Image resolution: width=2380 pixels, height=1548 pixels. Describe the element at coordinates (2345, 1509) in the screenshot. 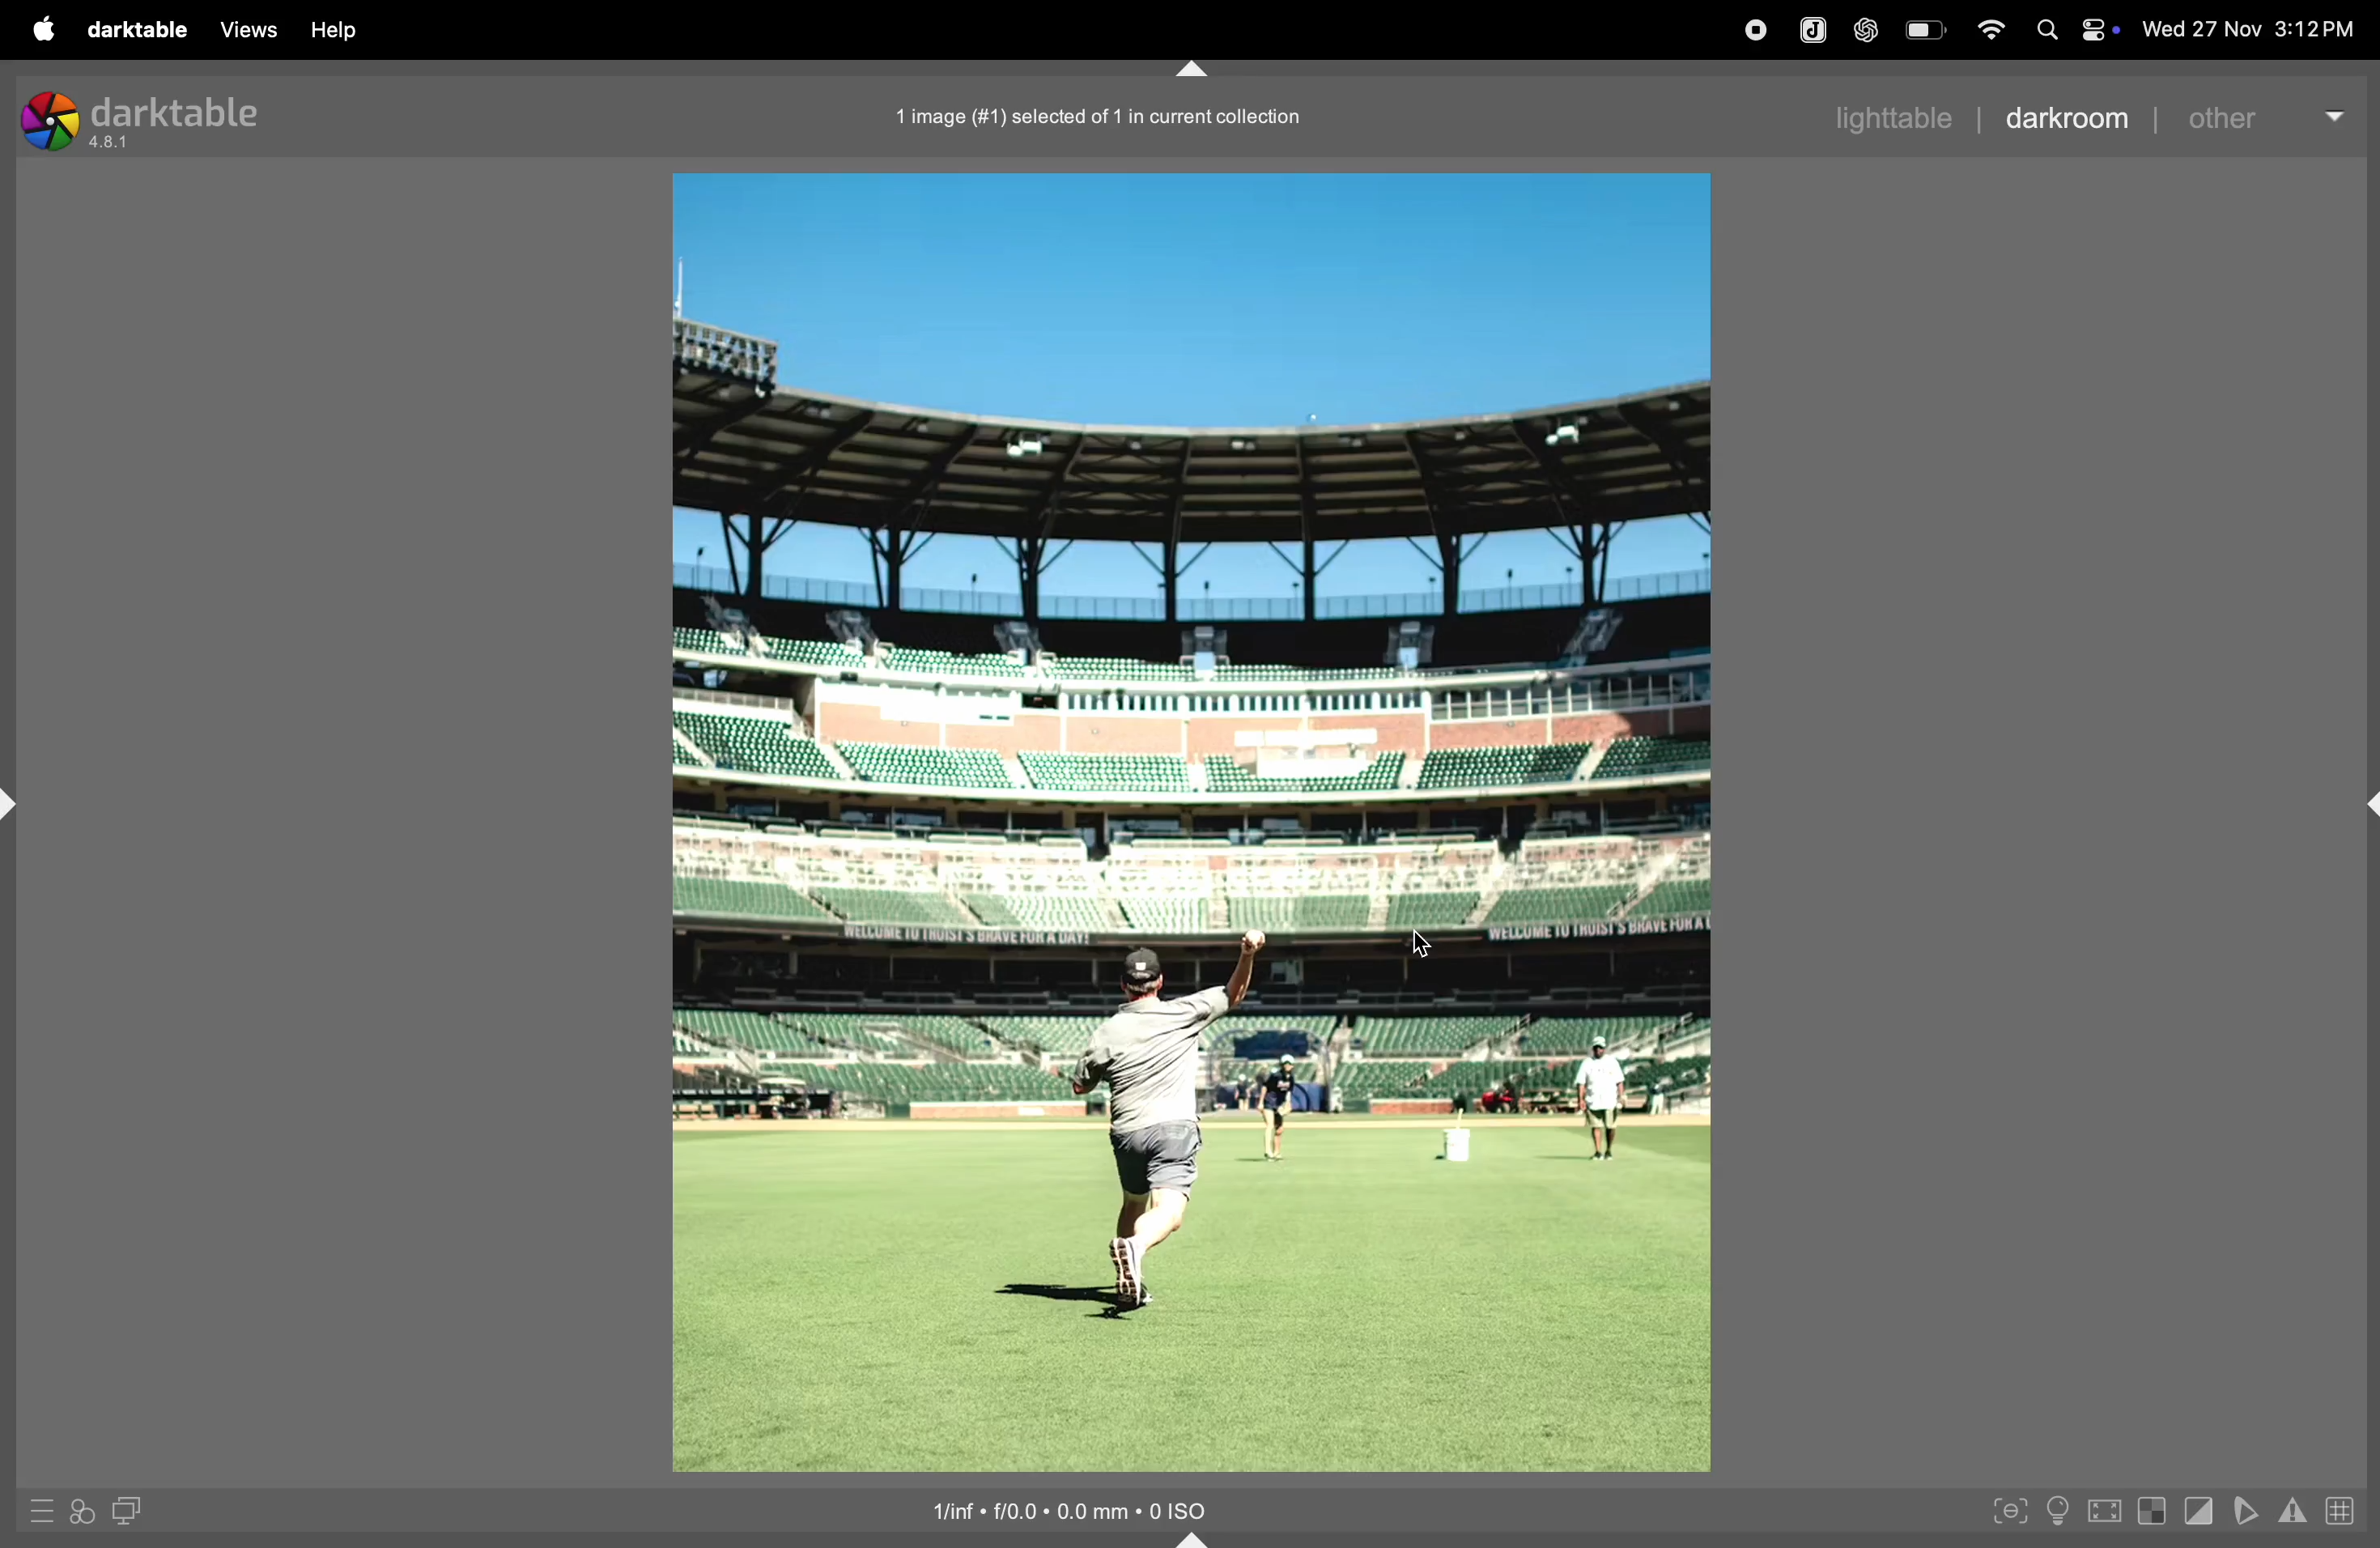

I see `grid` at that location.